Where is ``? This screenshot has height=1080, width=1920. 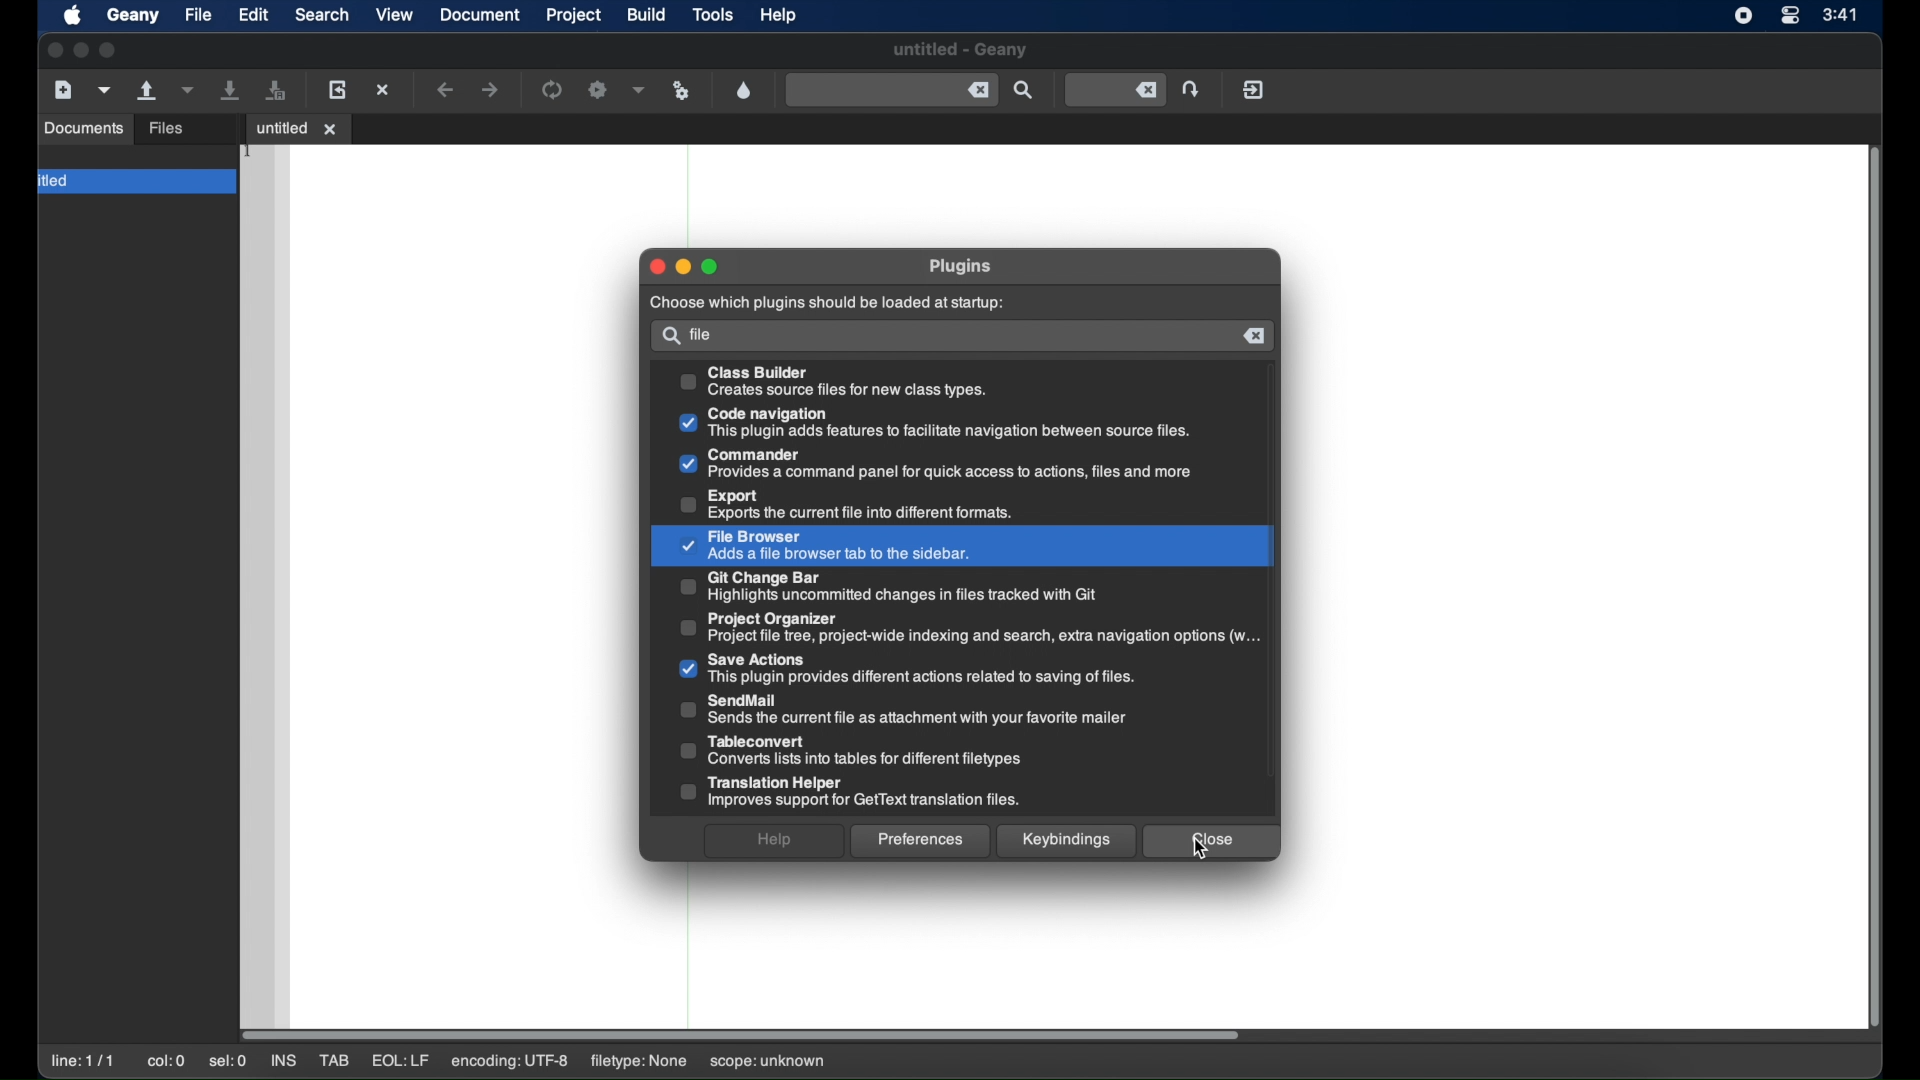  is located at coordinates (934, 465).